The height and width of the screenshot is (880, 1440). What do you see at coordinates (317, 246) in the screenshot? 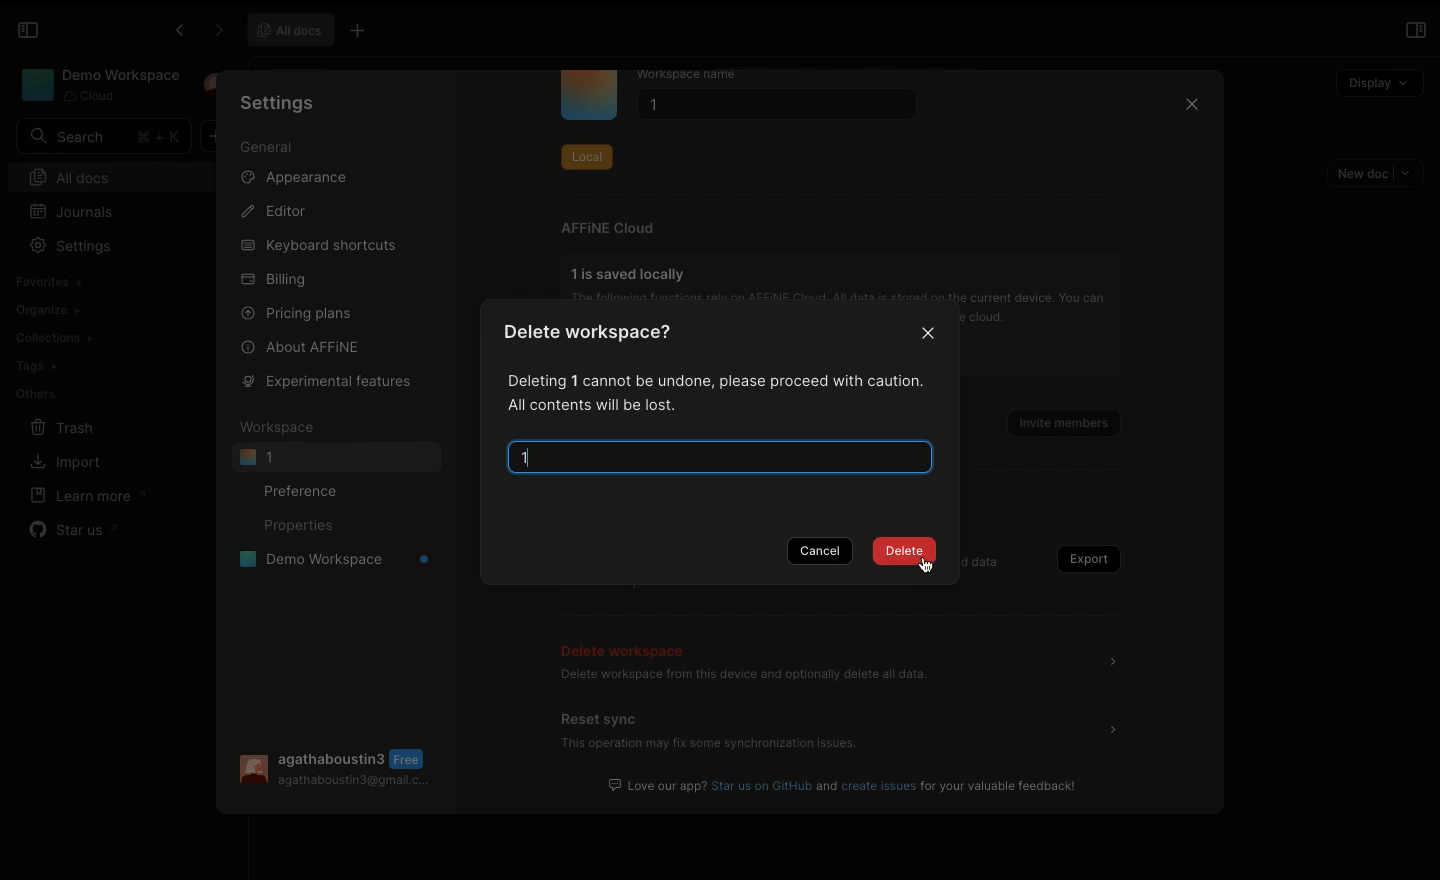
I see `Keyboard shortcuts` at bounding box center [317, 246].